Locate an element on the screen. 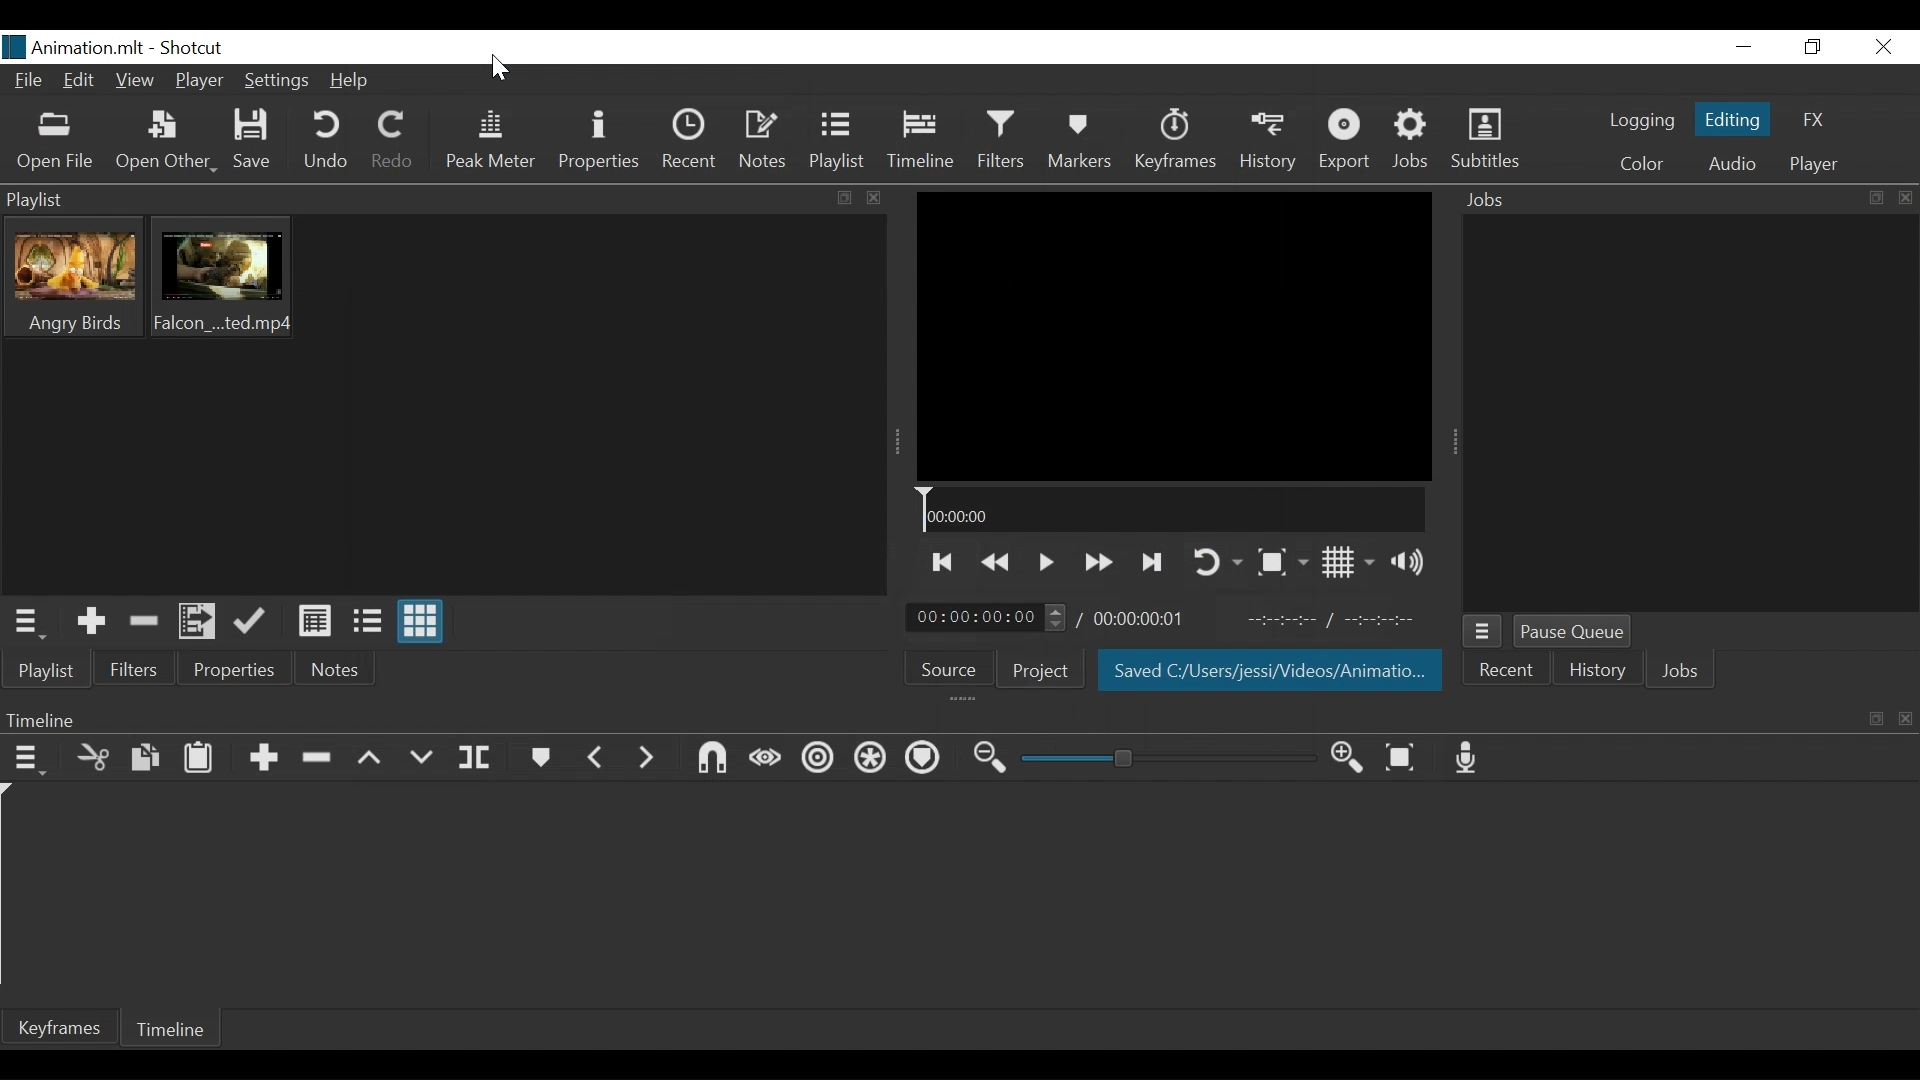 The image size is (1920, 1080). Skip to the previous point is located at coordinates (938, 563).